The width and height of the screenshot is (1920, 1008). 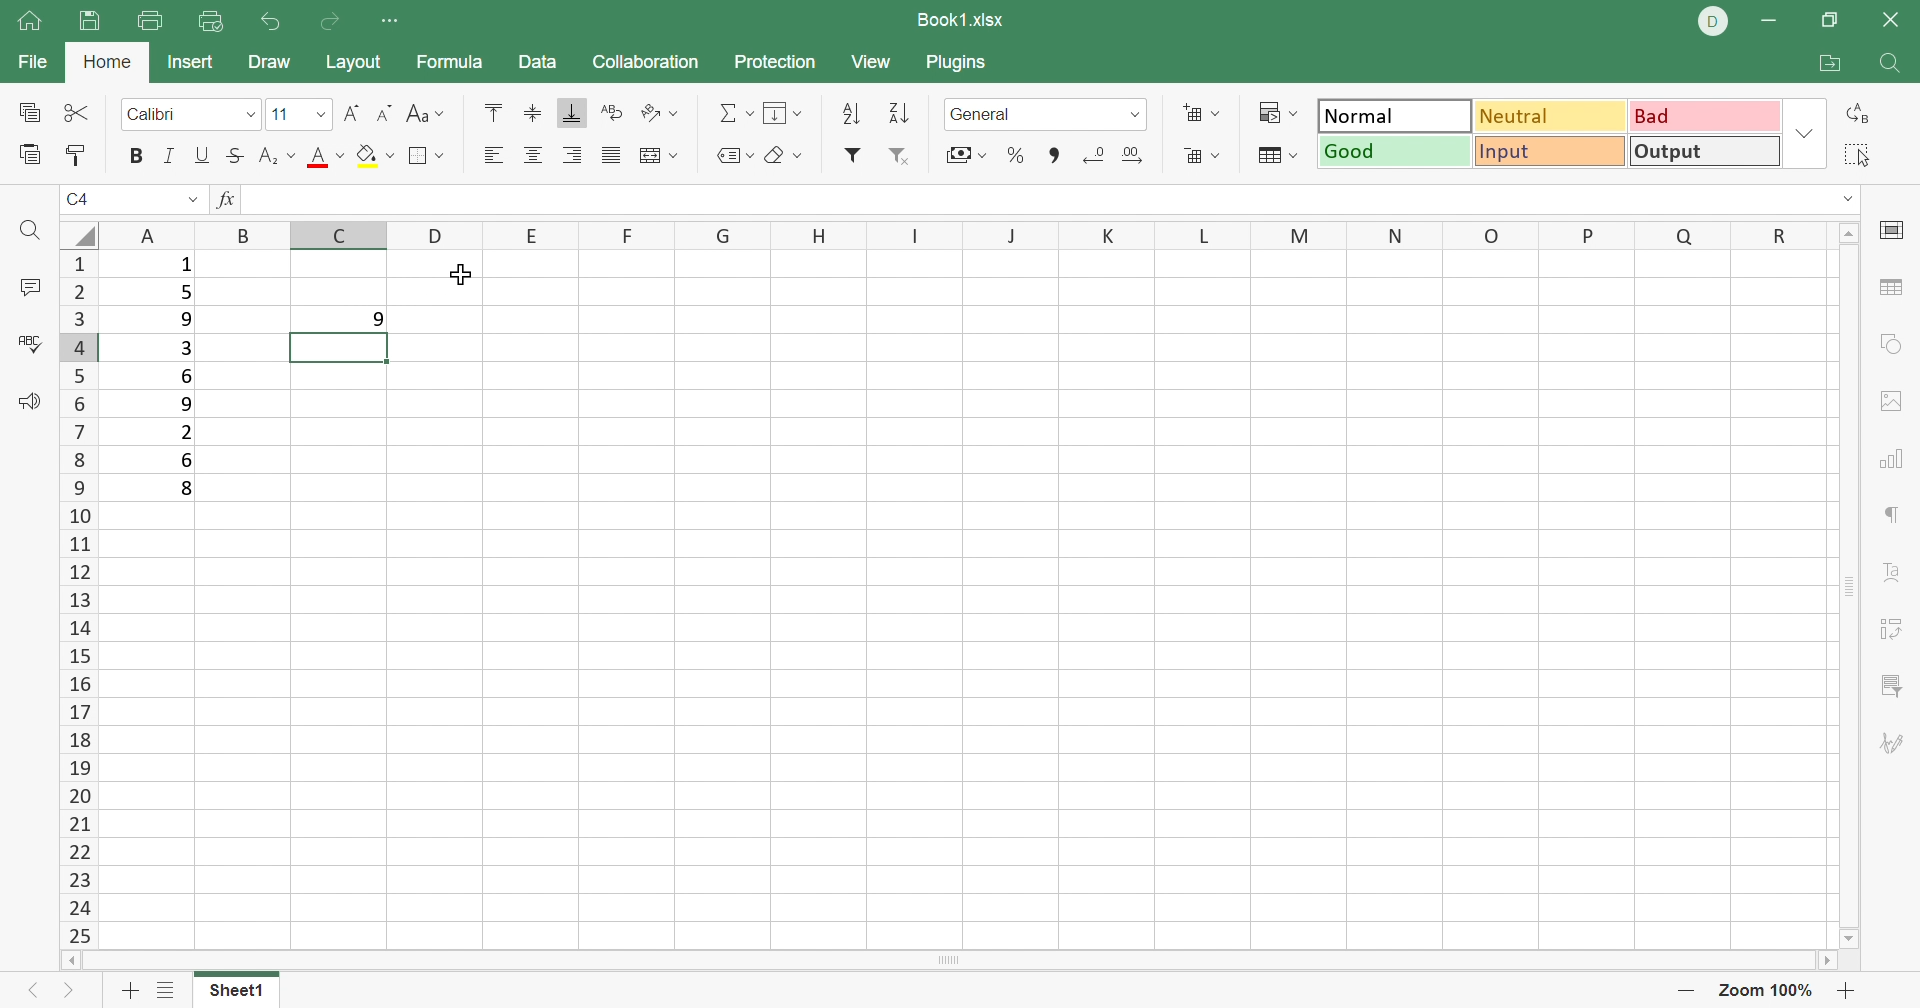 I want to click on quick print, so click(x=207, y=22).